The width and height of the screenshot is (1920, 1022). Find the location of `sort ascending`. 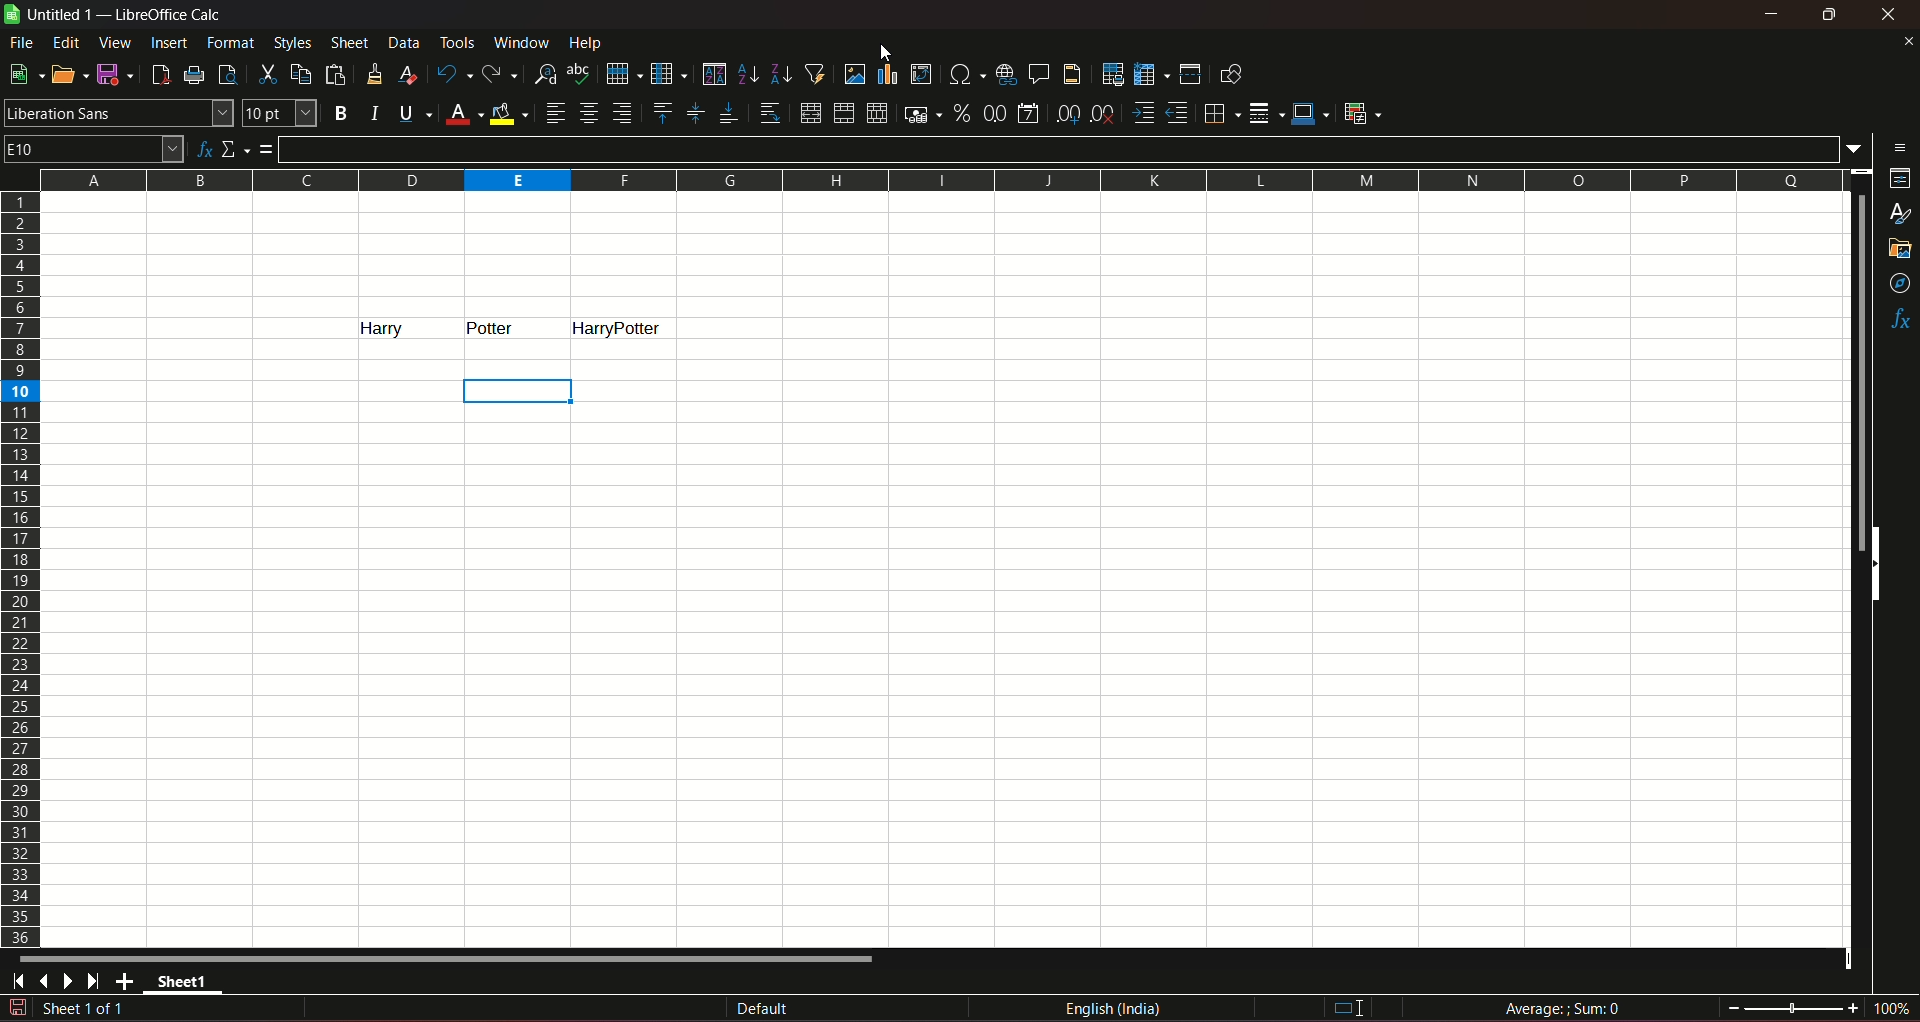

sort ascending is located at coordinates (749, 72).